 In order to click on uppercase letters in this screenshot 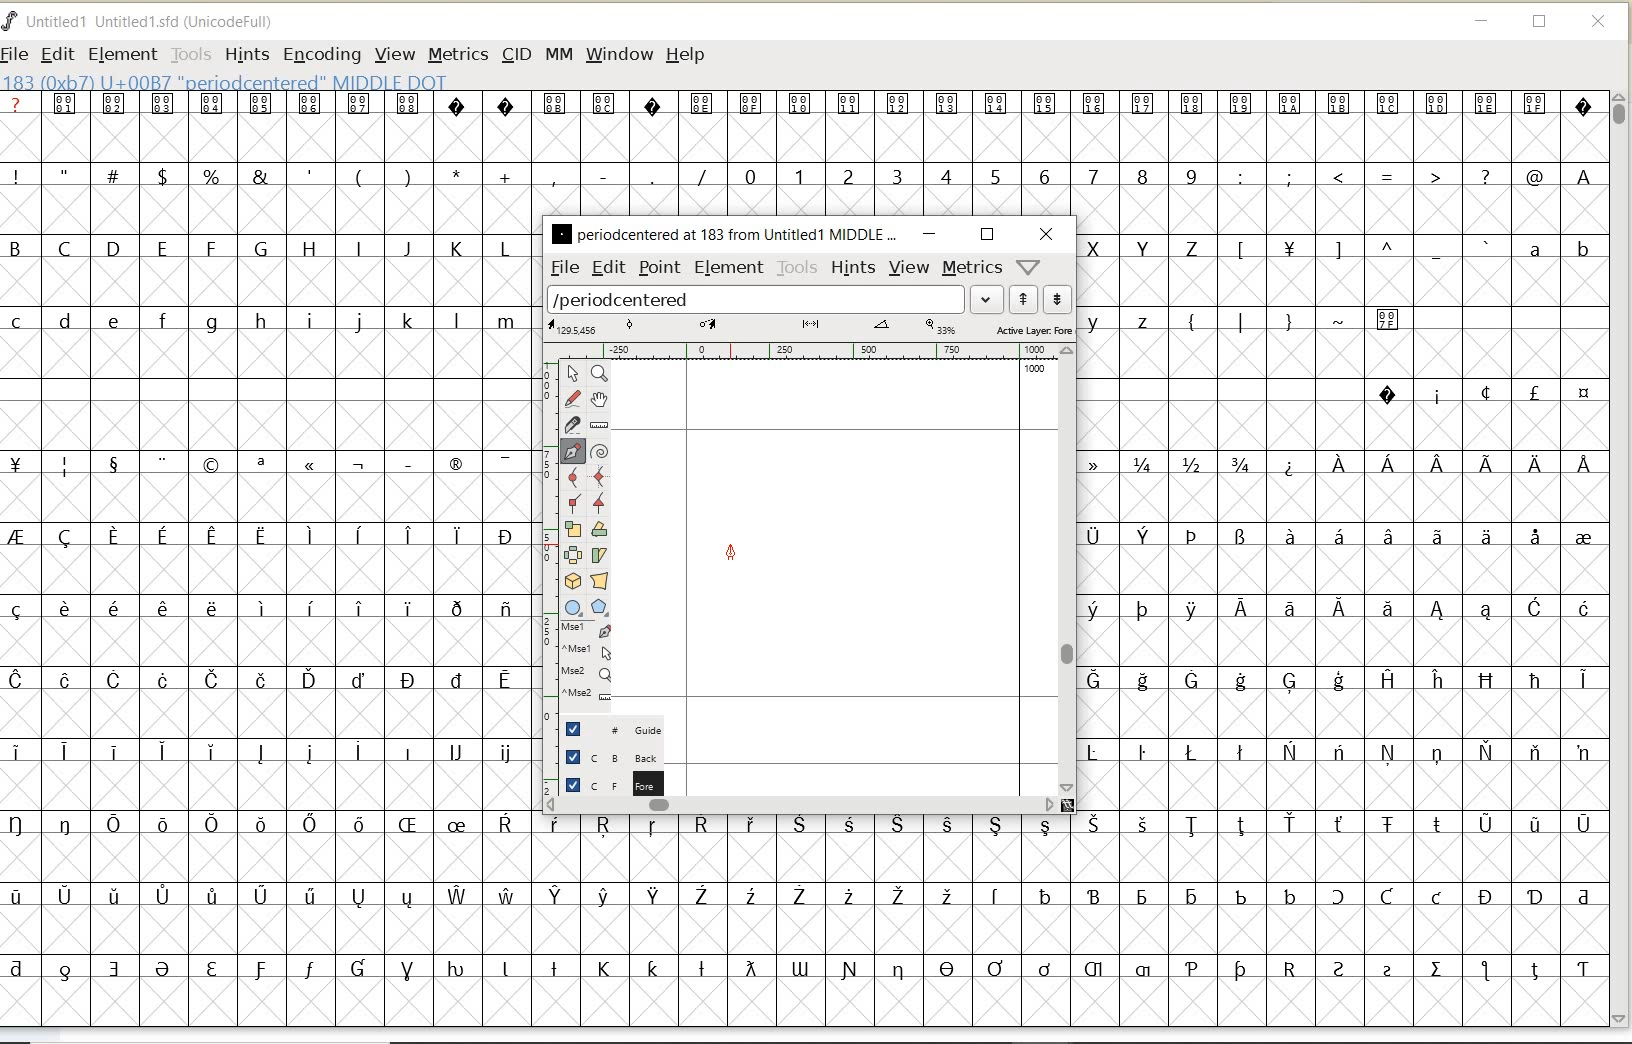, I will do `click(263, 248)`.